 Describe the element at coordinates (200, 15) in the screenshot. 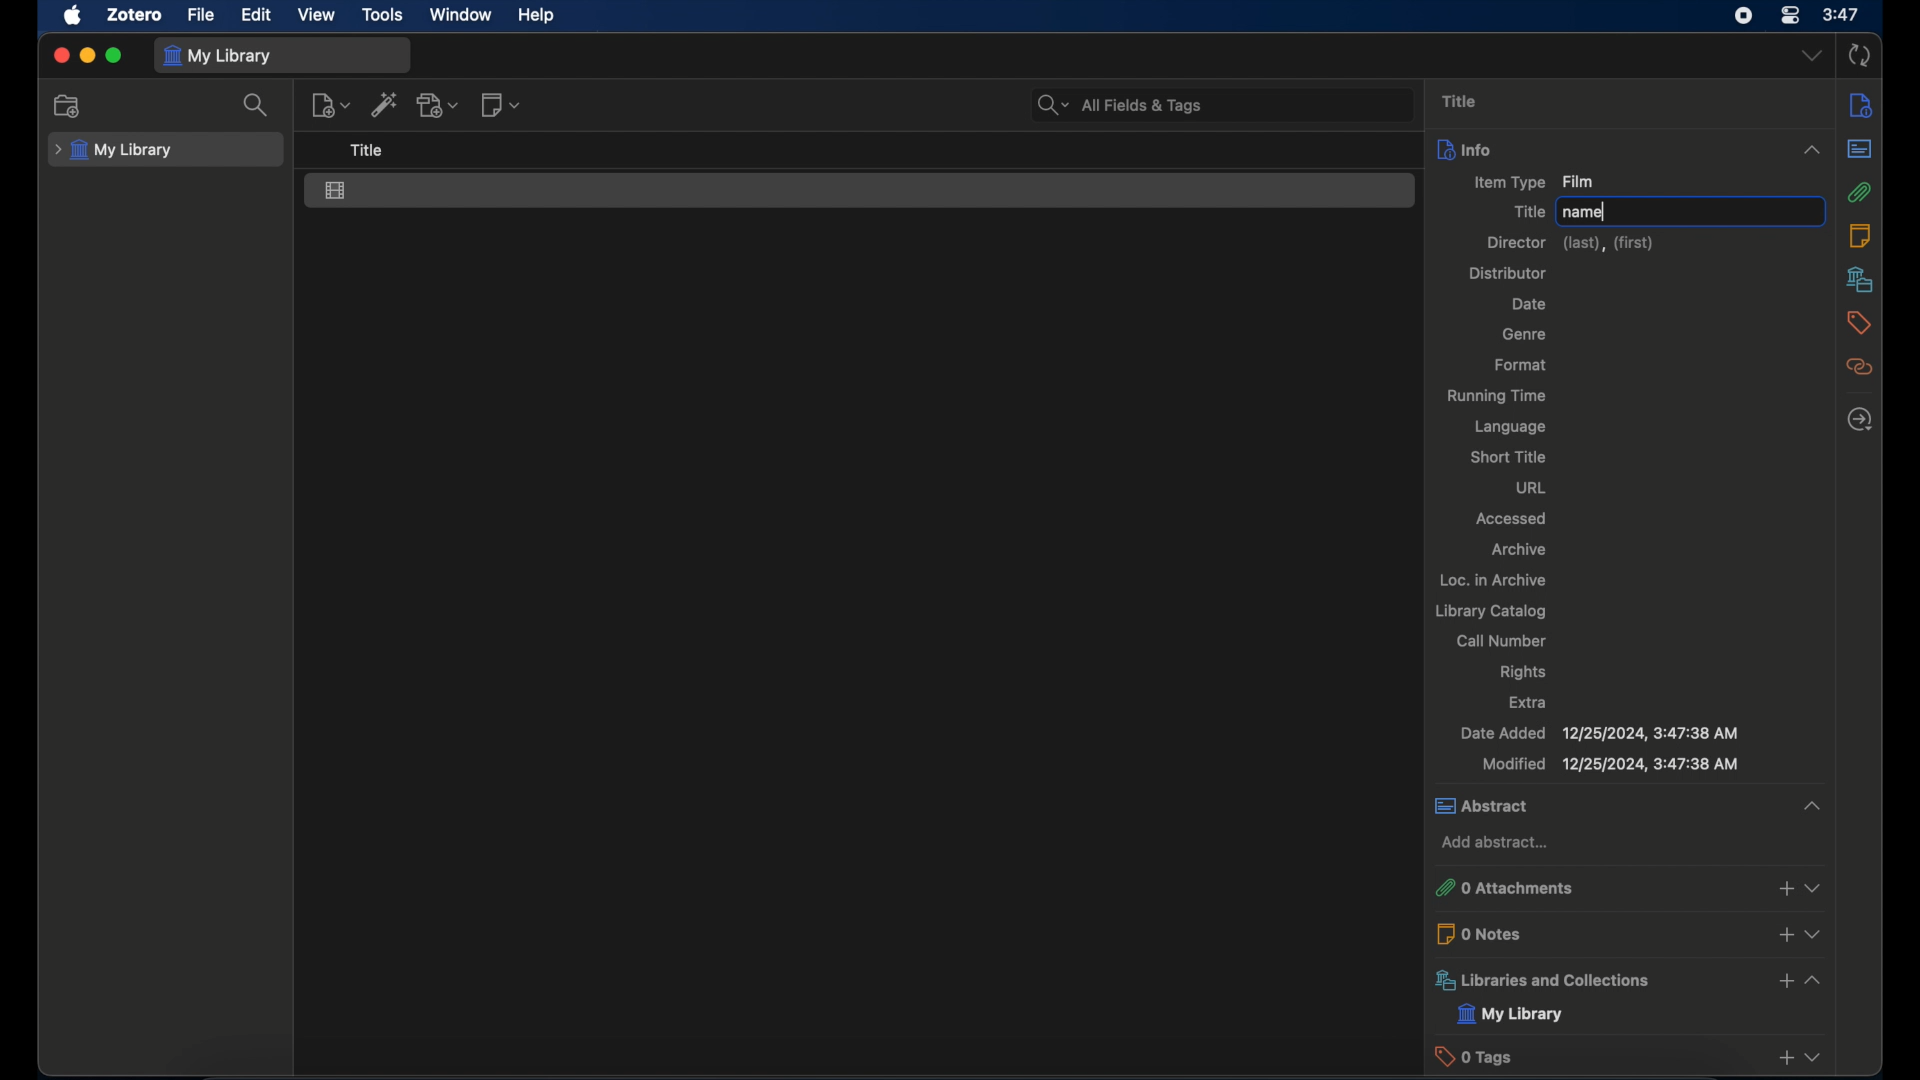

I see `file` at that location.